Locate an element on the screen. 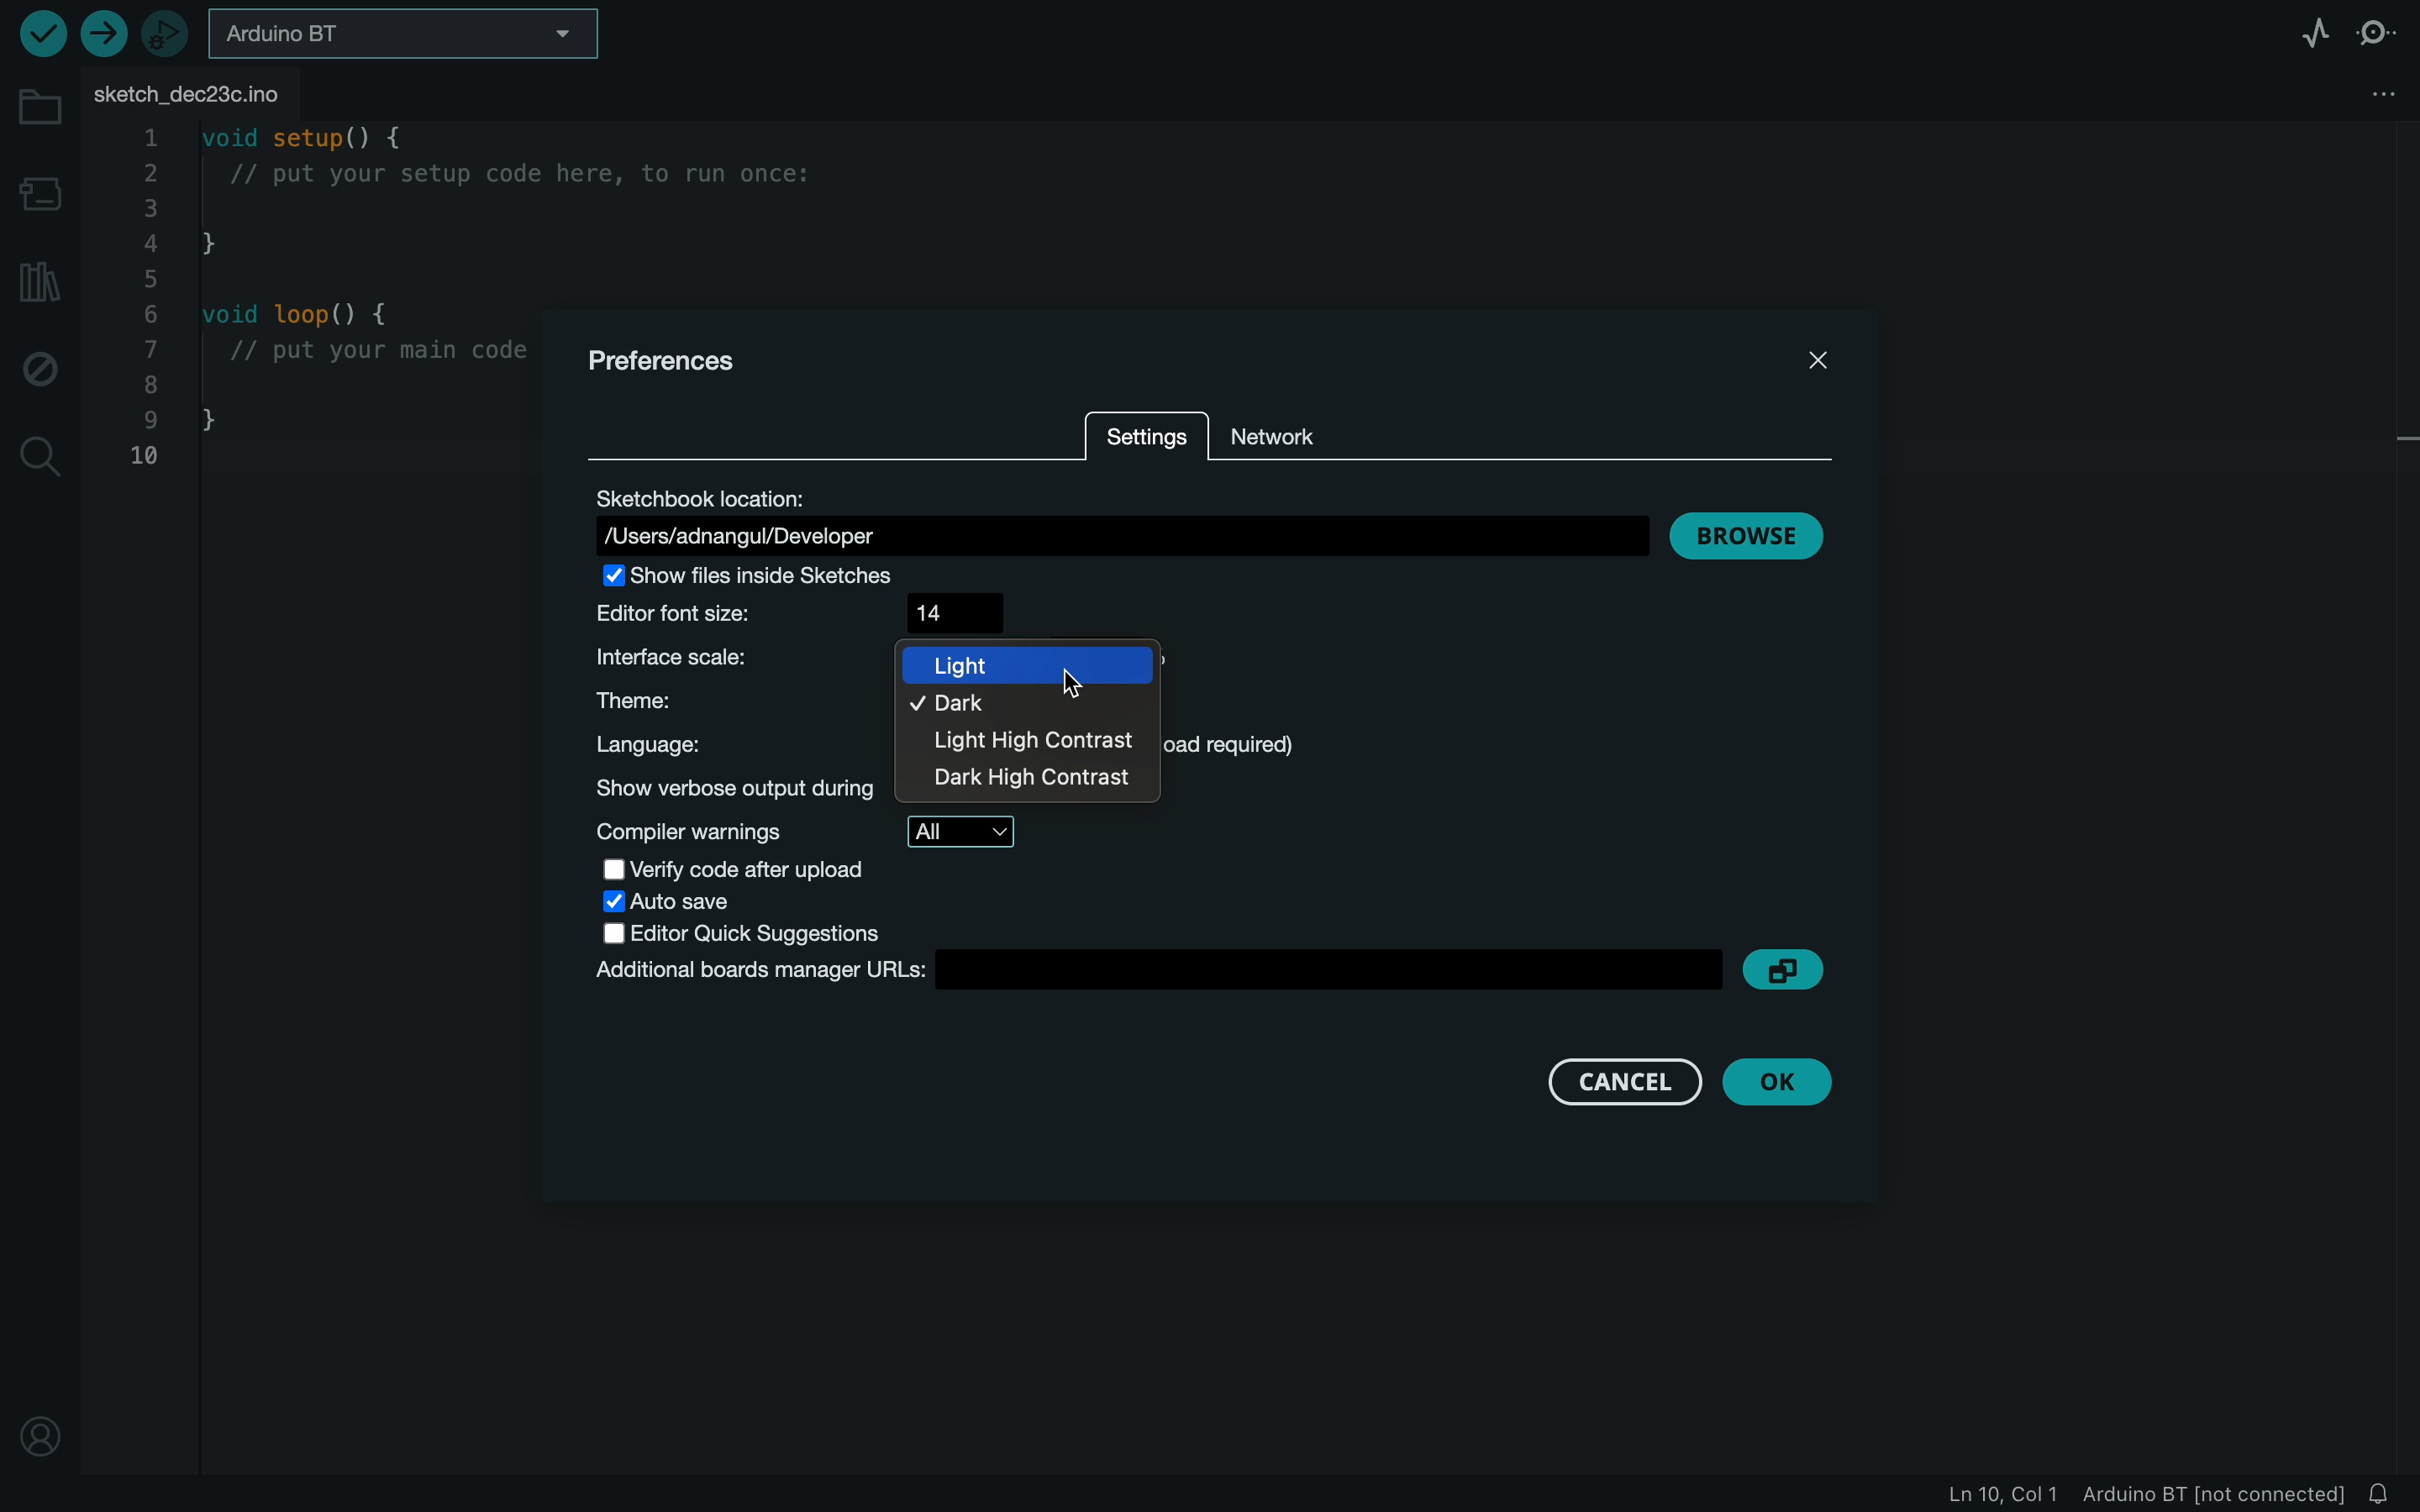 The width and height of the screenshot is (2420, 1512). close is located at coordinates (1819, 361).